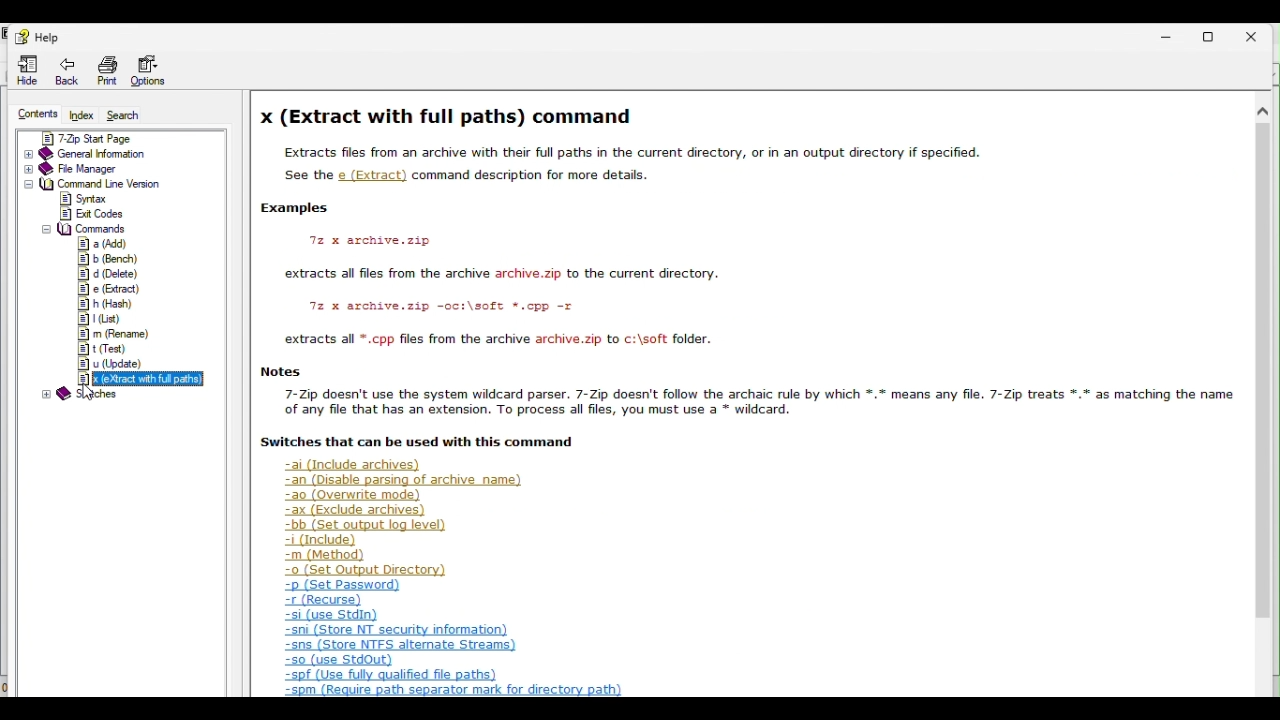  I want to click on 7z x archive.zip -oci\soft *.cpp -r, so click(443, 308).